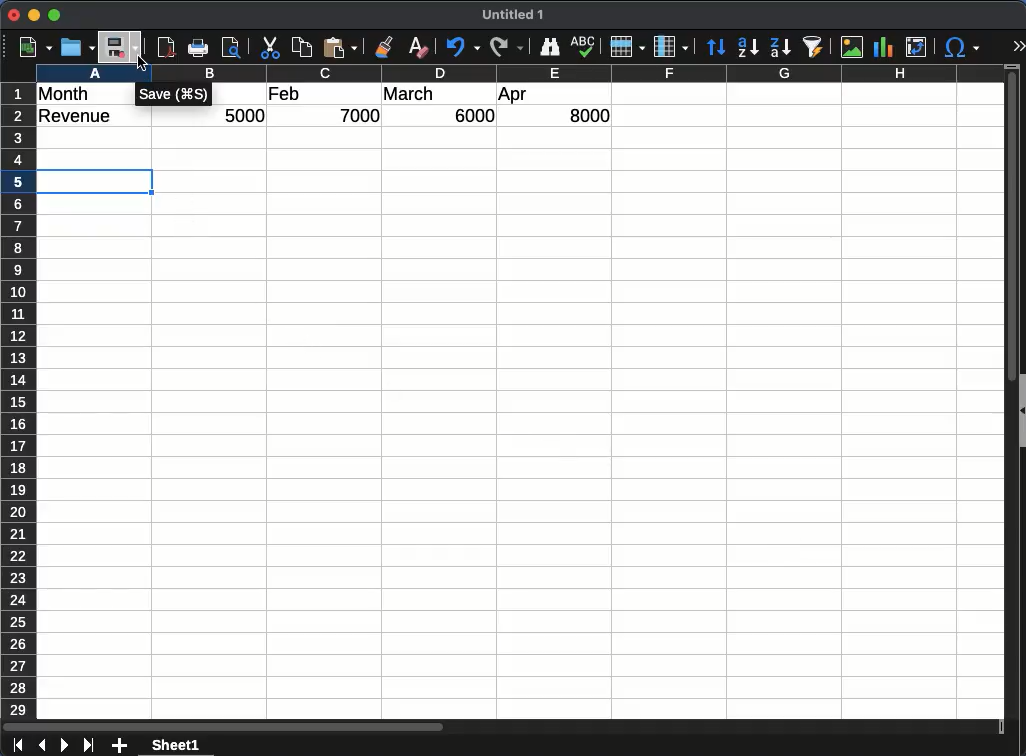 Image resolution: width=1026 pixels, height=756 pixels. Describe the element at coordinates (35, 15) in the screenshot. I see `minimize` at that location.